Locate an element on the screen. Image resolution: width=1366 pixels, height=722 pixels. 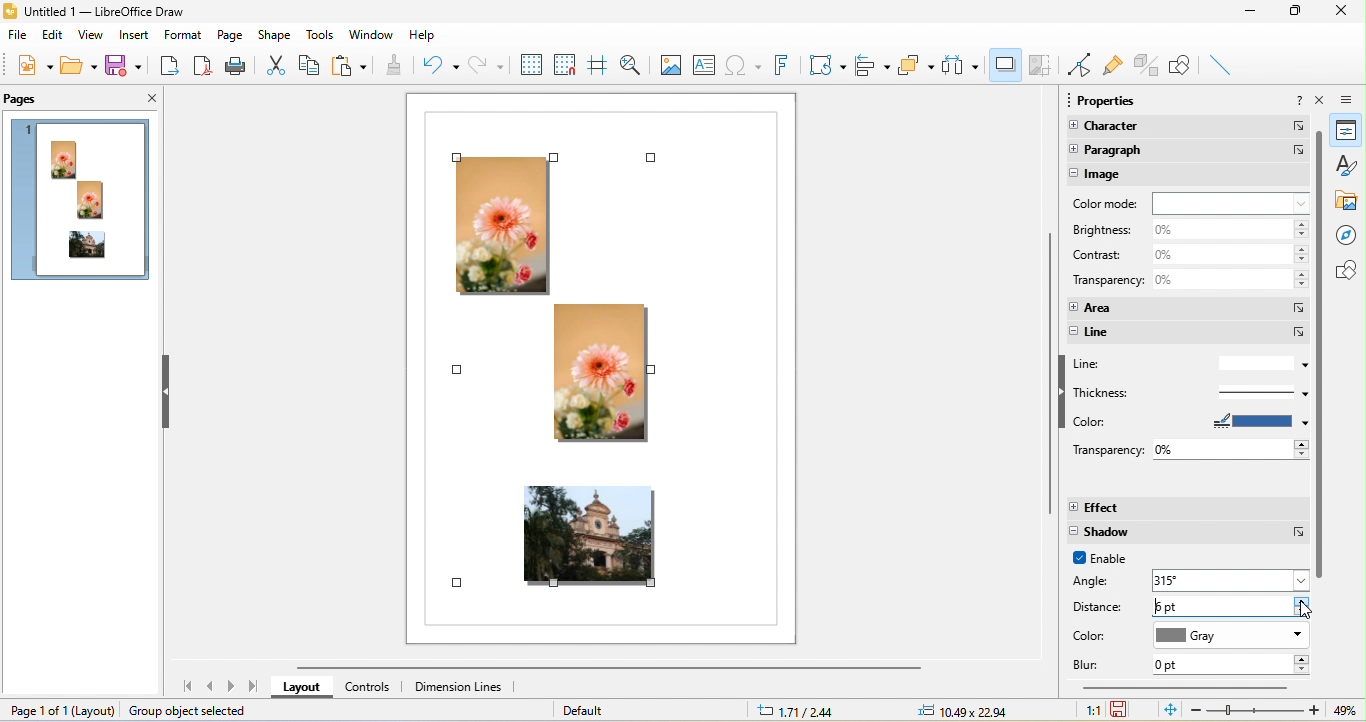
fit to current window is located at coordinates (1167, 710).